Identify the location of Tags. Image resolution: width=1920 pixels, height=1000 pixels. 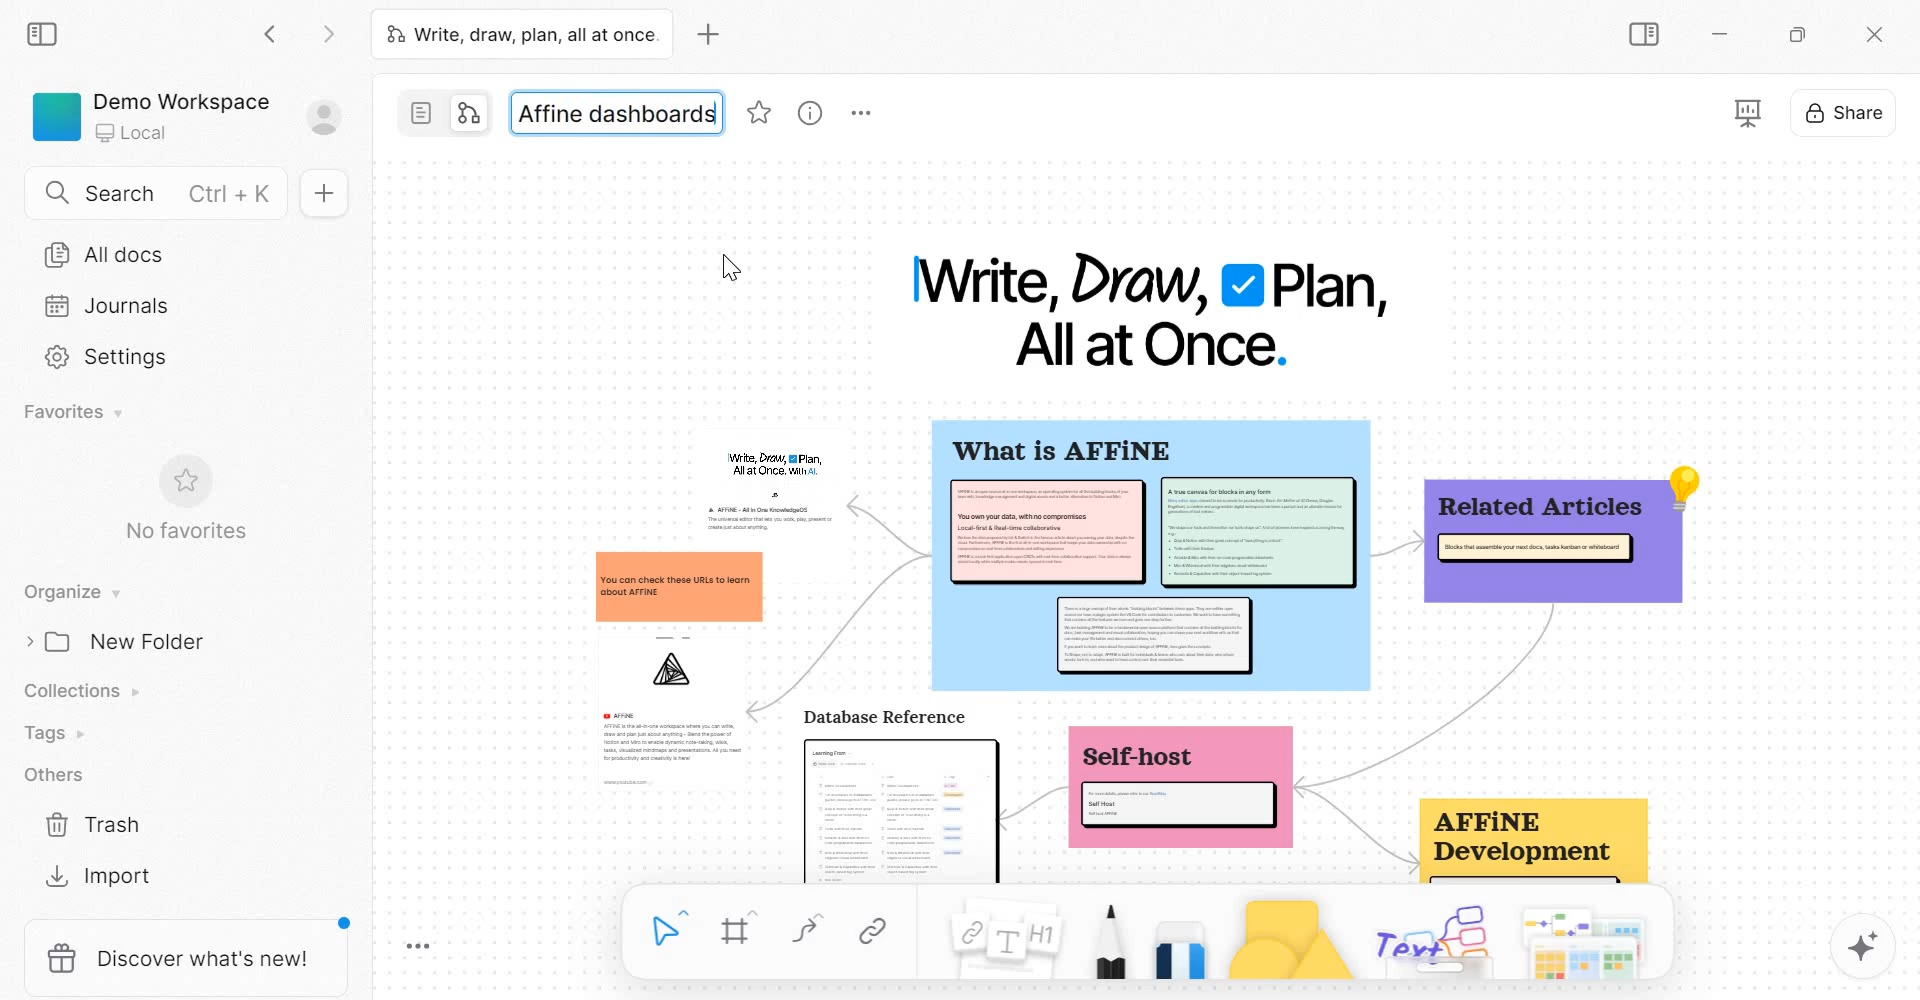
(54, 731).